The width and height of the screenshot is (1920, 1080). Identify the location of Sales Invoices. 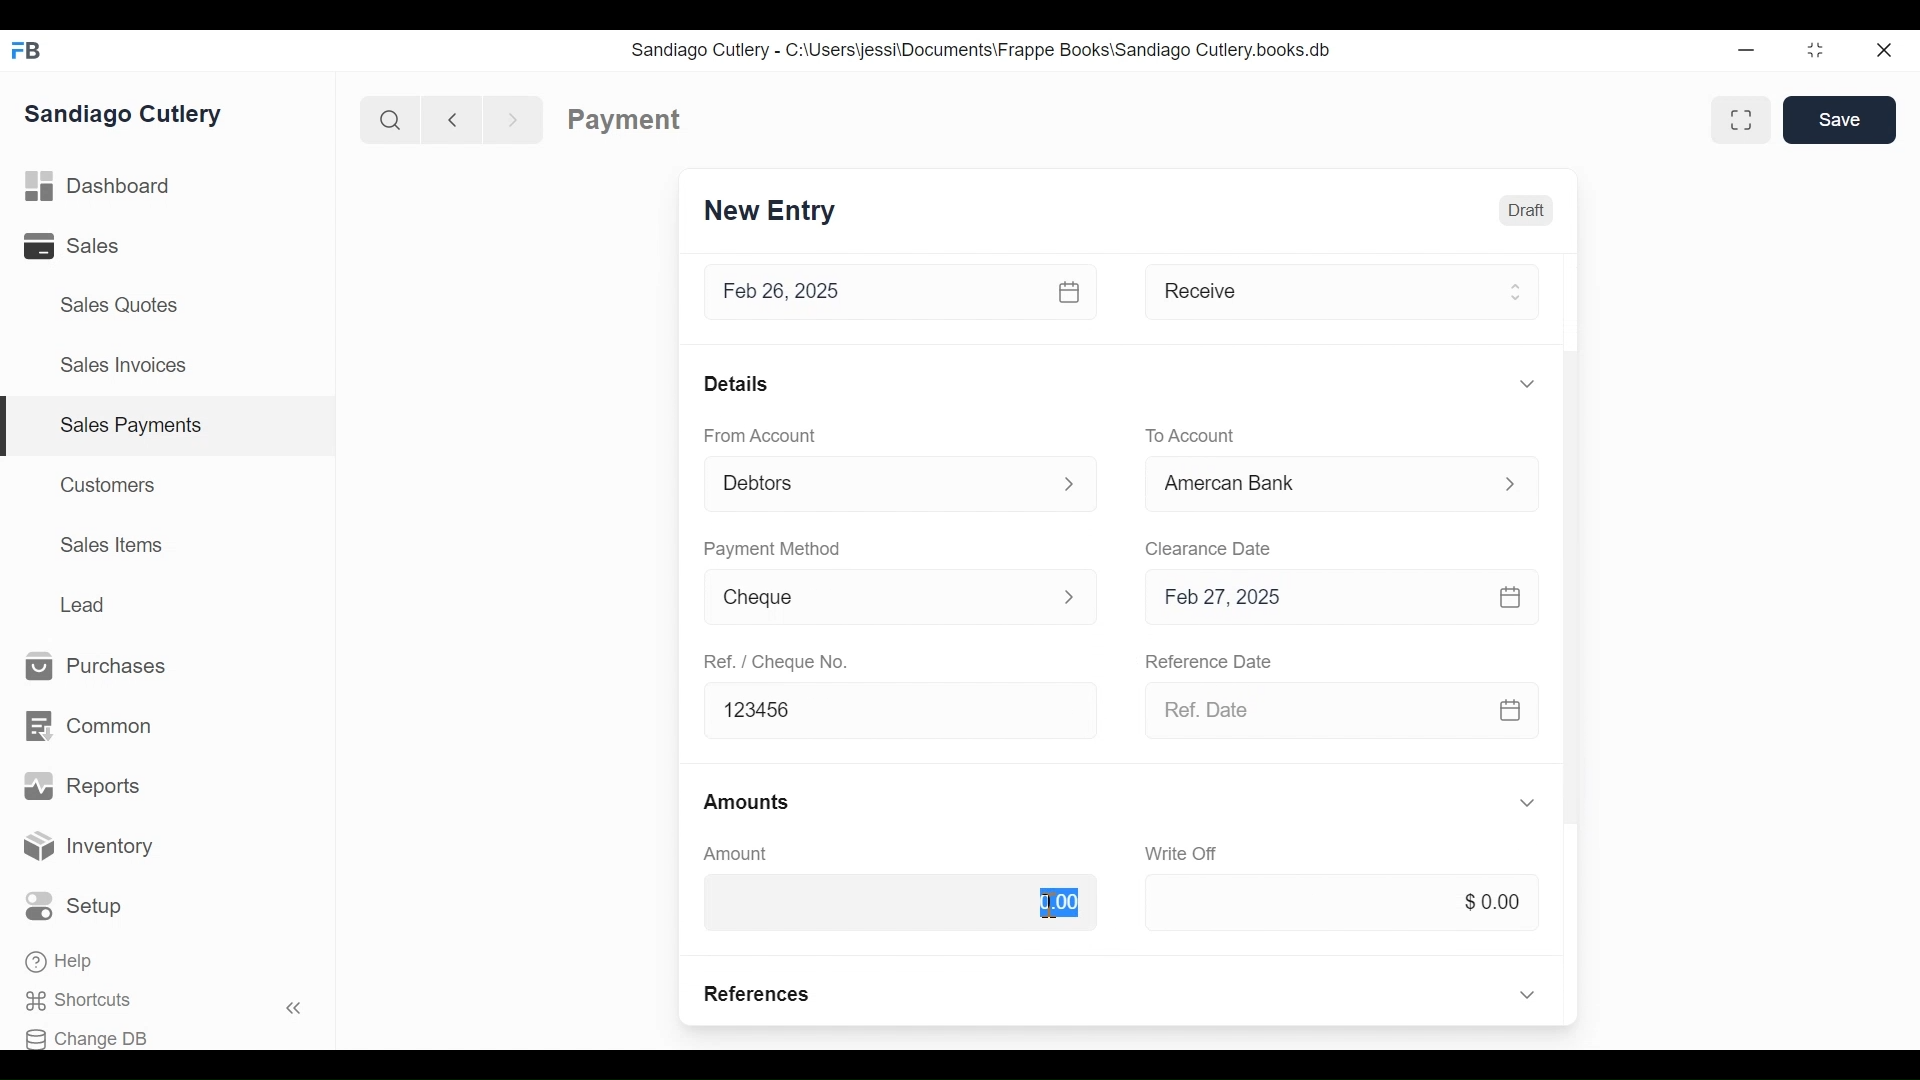
(123, 367).